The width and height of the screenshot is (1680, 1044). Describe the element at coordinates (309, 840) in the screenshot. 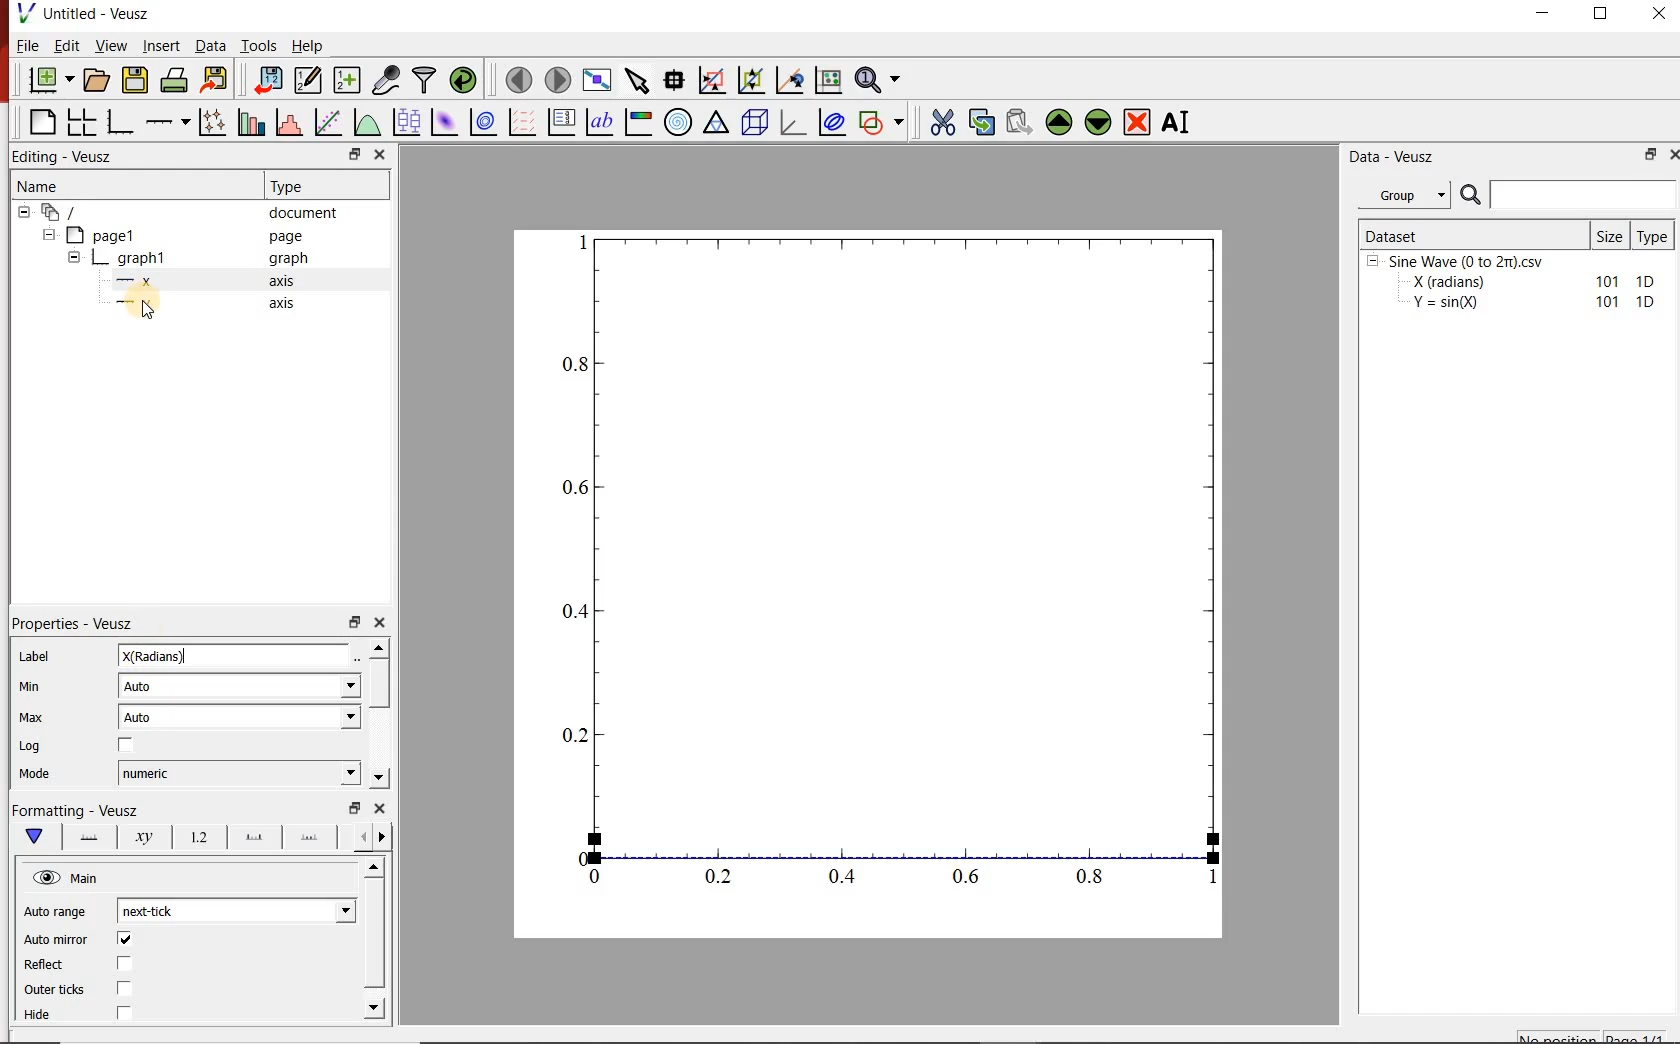

I see `options` at that location.